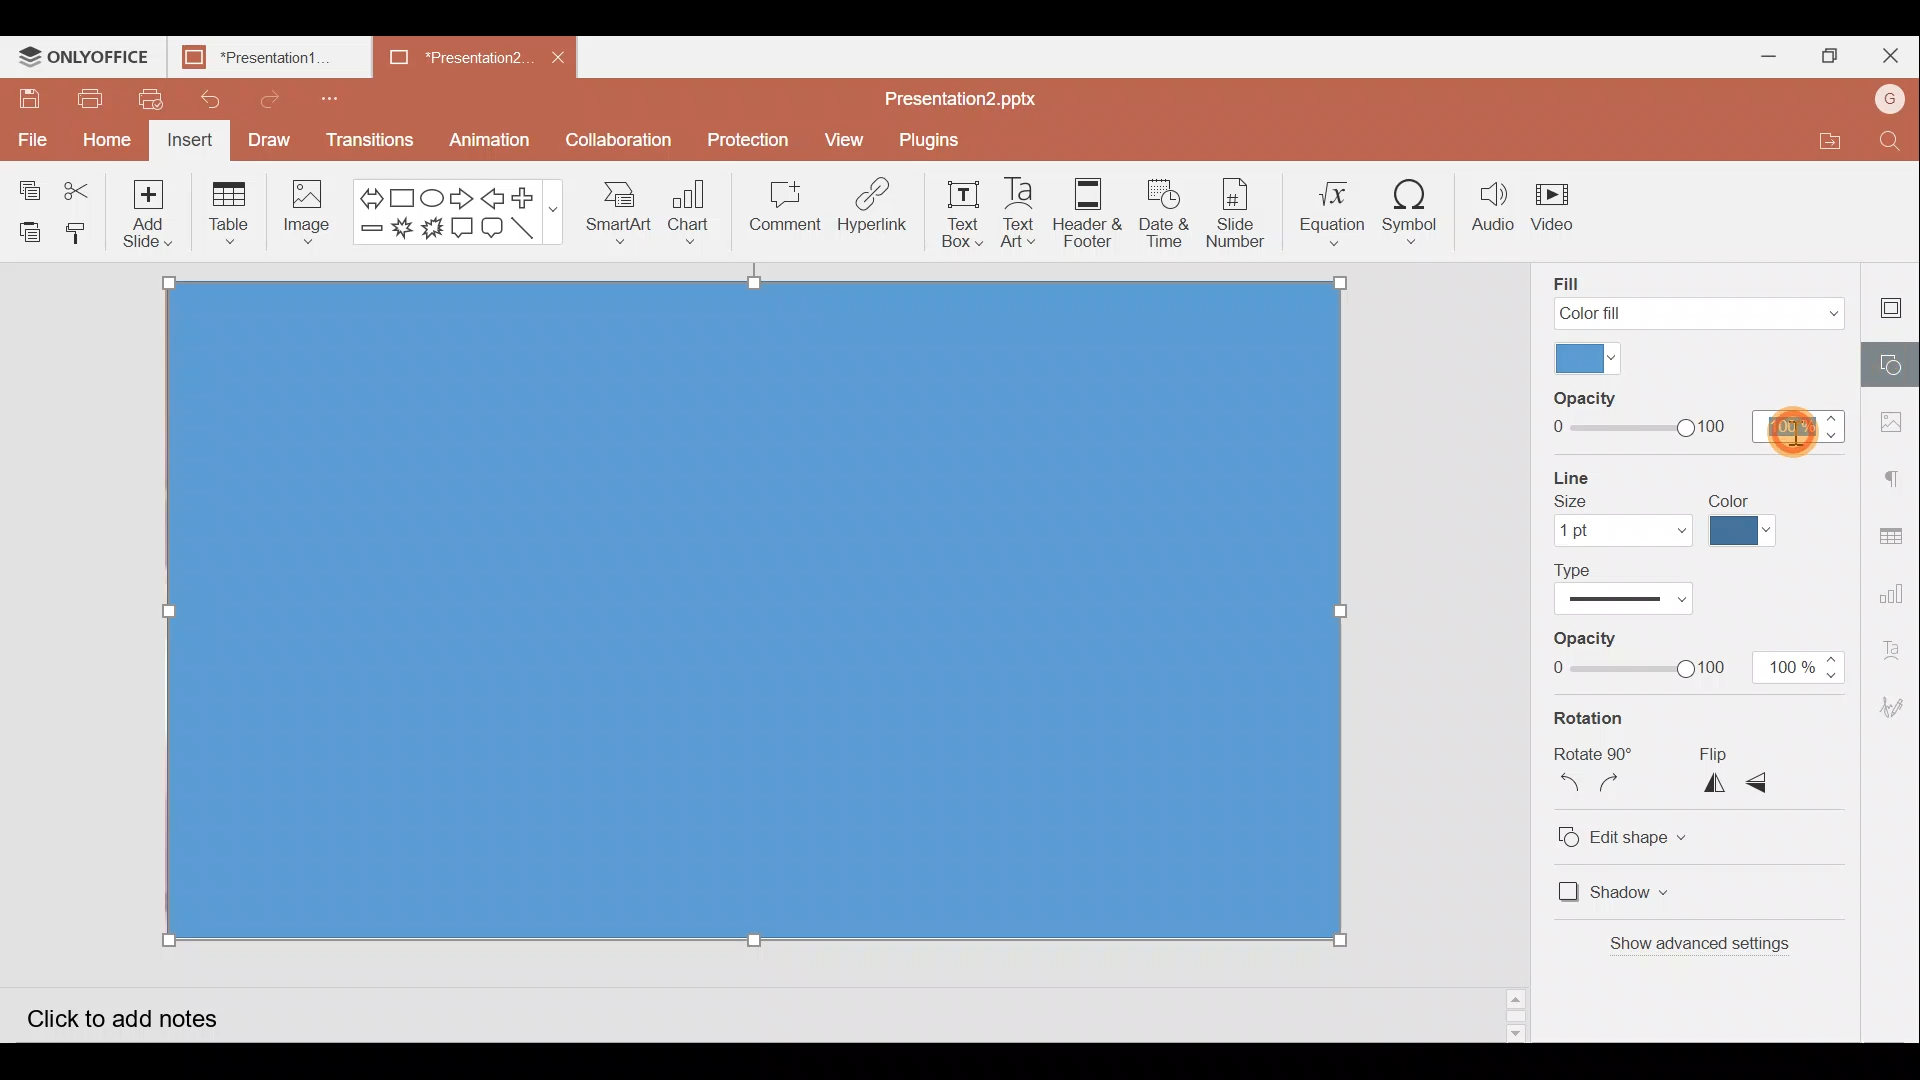 Image resolution: width=1920 pixels, height=1080 pixels. I want to click on Left arrow, so click(493, 196).